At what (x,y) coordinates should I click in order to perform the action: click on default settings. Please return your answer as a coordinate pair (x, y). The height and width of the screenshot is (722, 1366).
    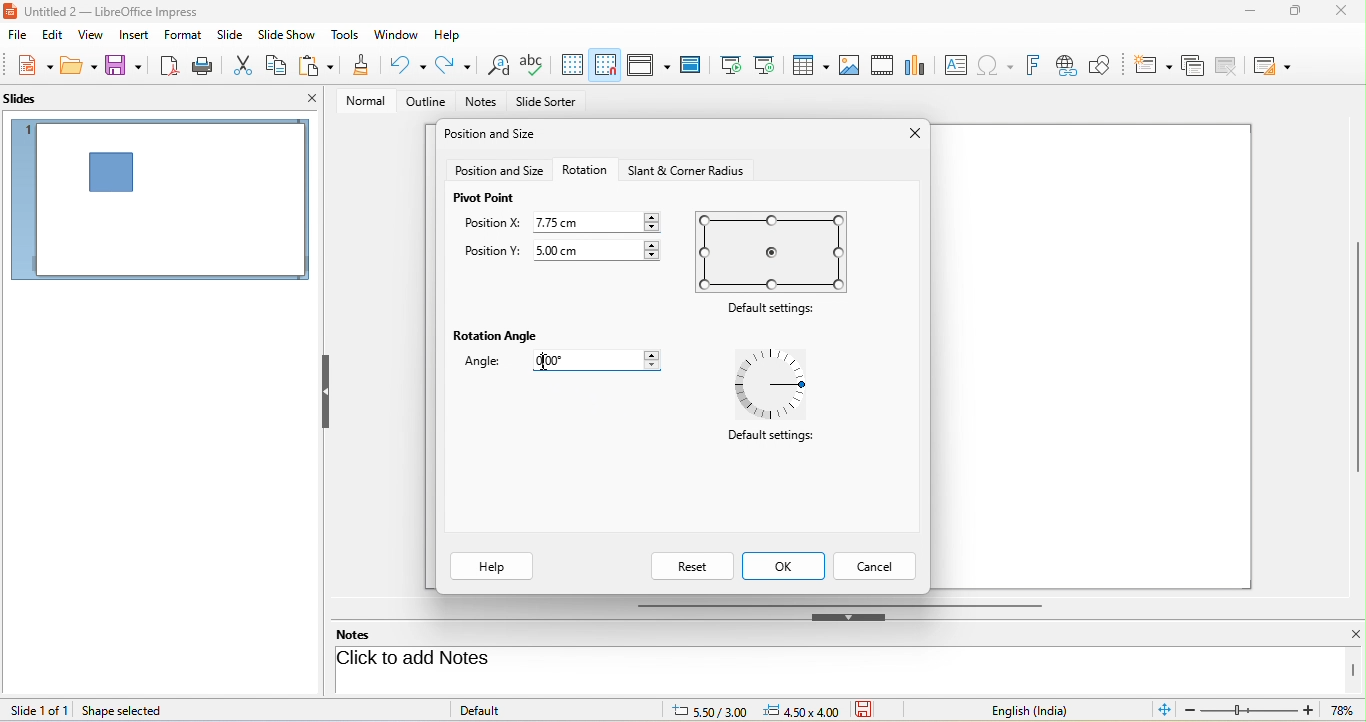
    Looking at the image, I should click on (775, 251).